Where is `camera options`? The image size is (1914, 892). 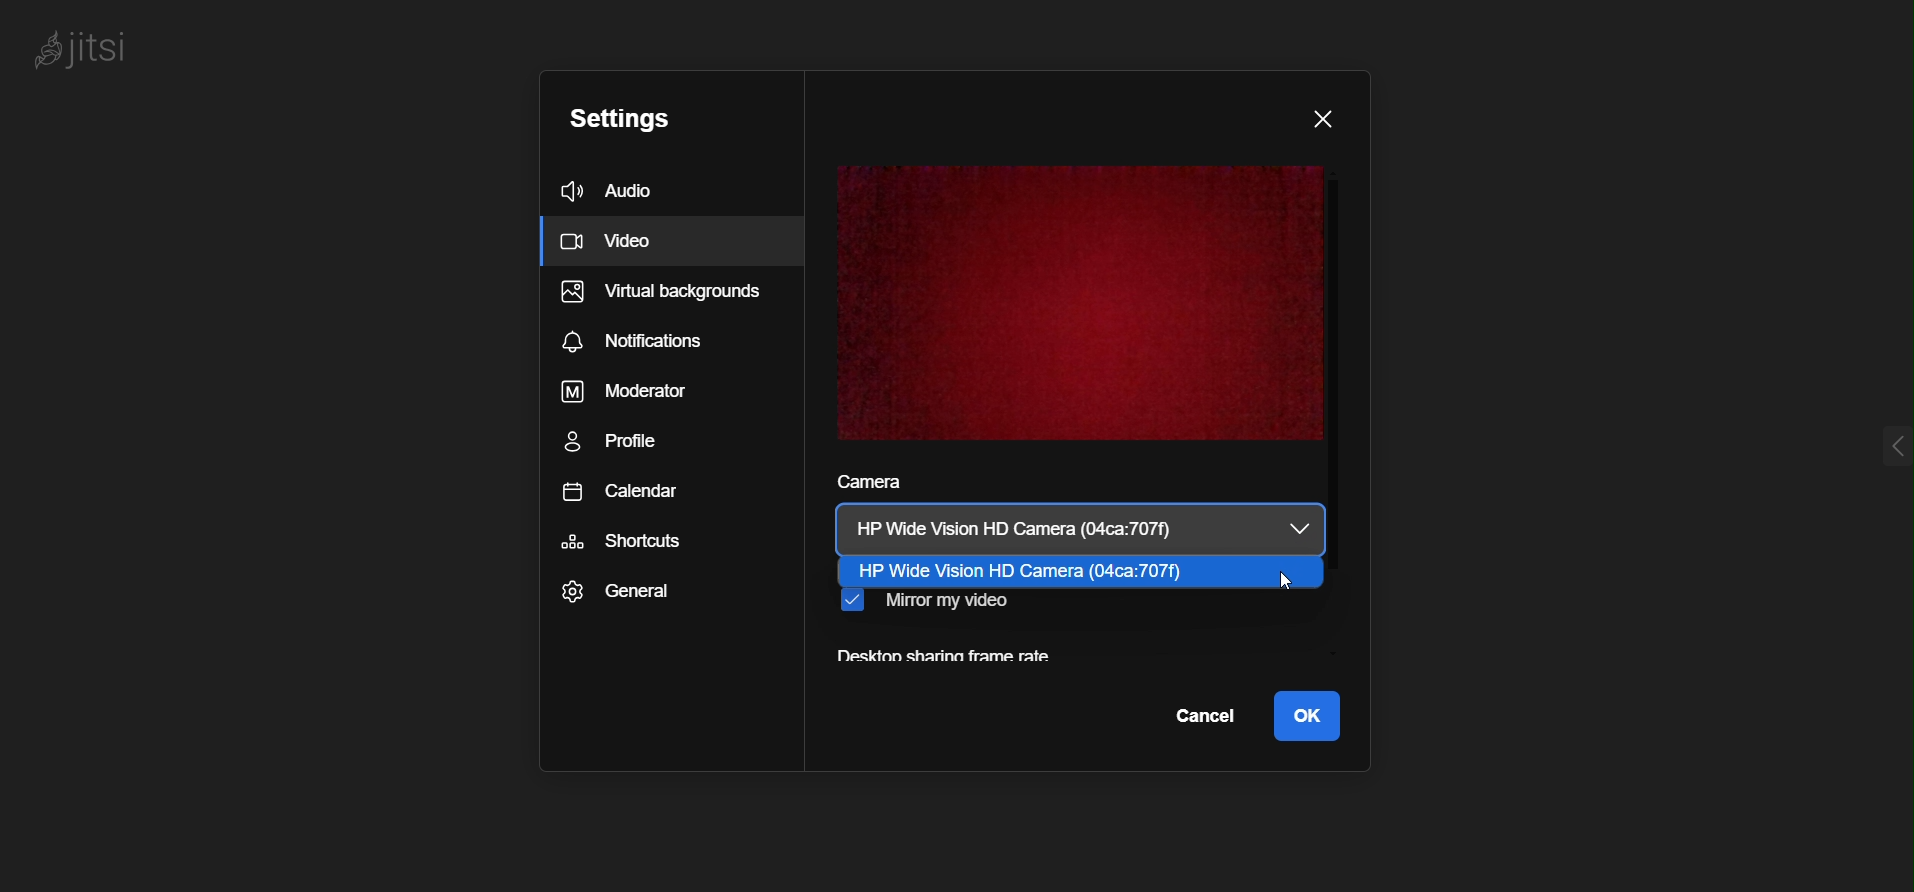
camera options is located at coordinates (1053, 571).